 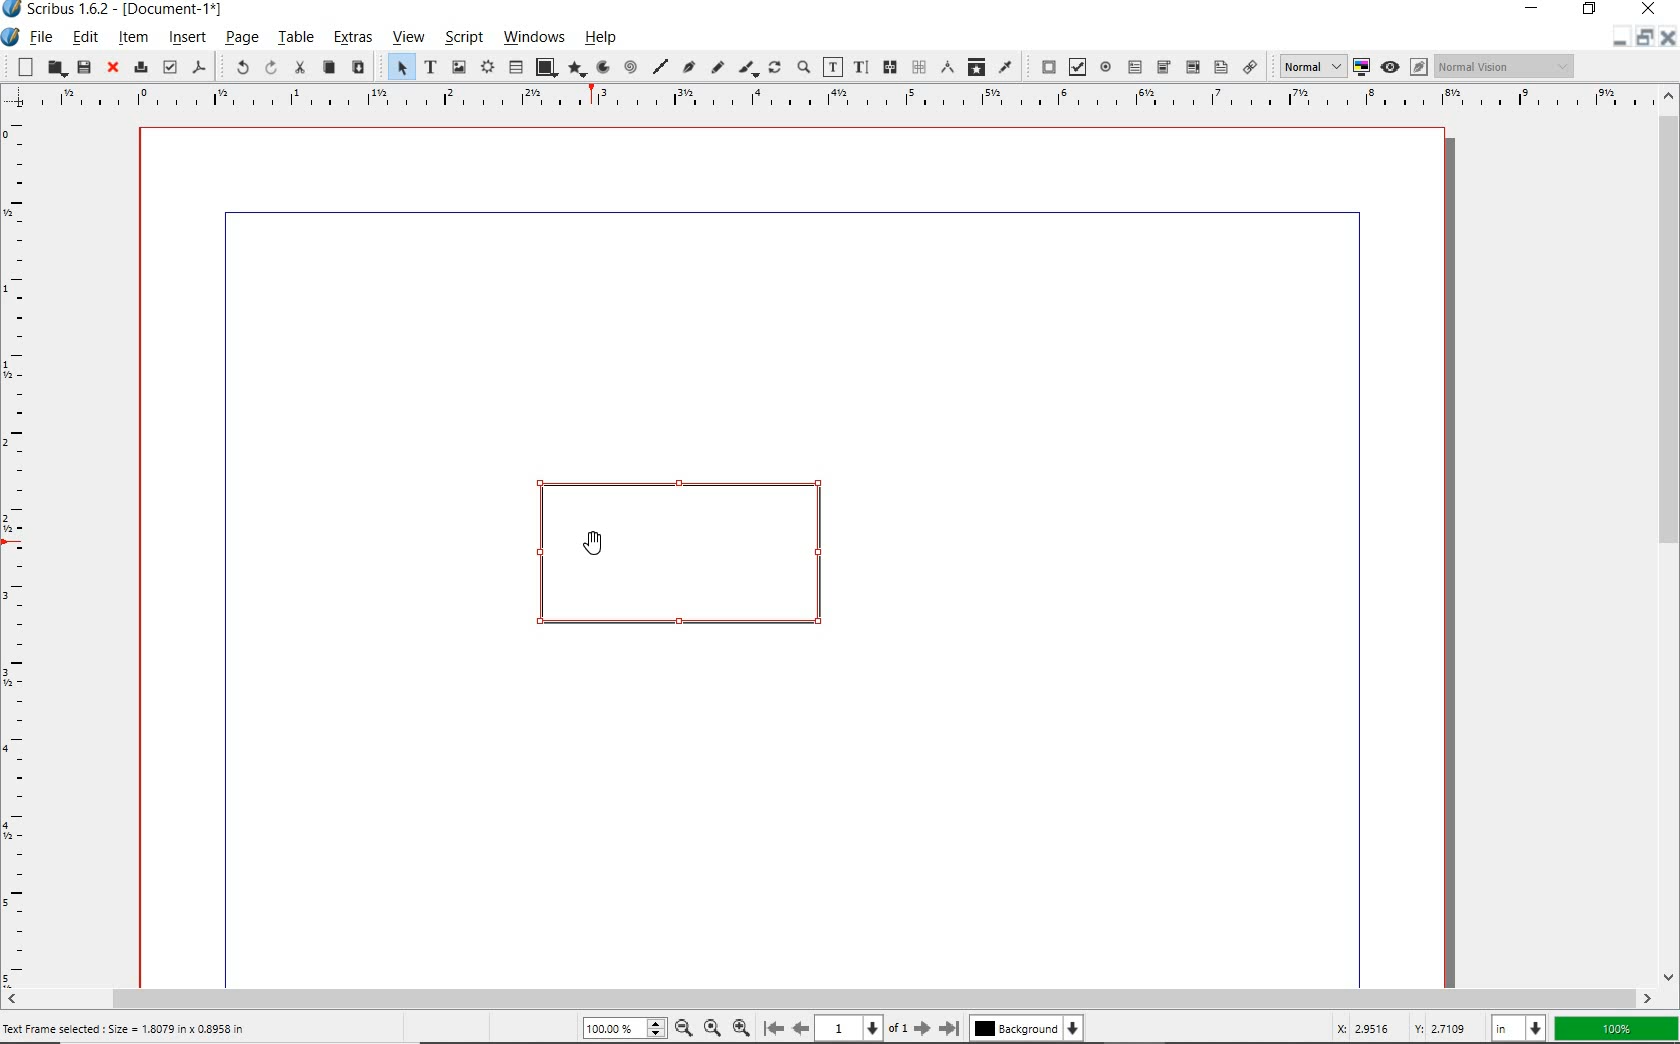 What do you see at coordinates (775, 69) in the screenshot?
I see `rotate item` at bounding box center [775, 69].